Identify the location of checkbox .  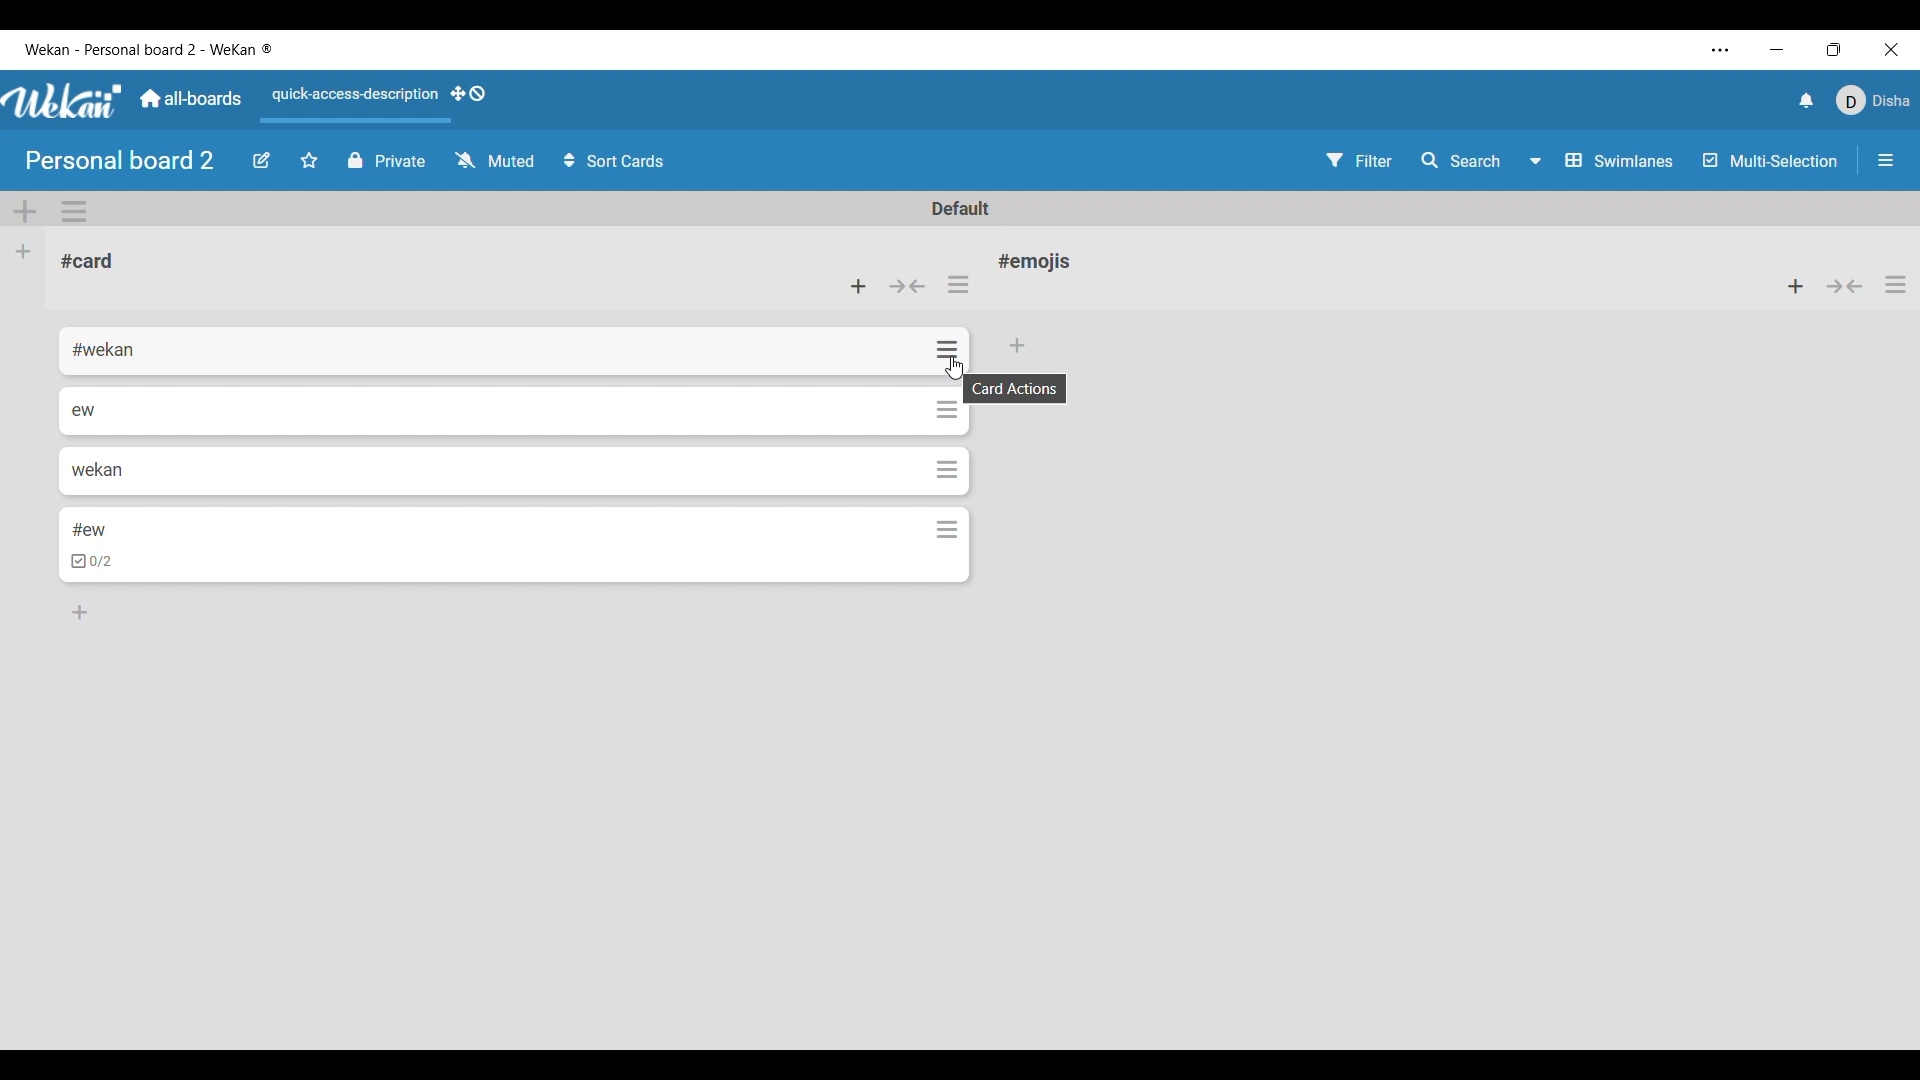
(94, 562).